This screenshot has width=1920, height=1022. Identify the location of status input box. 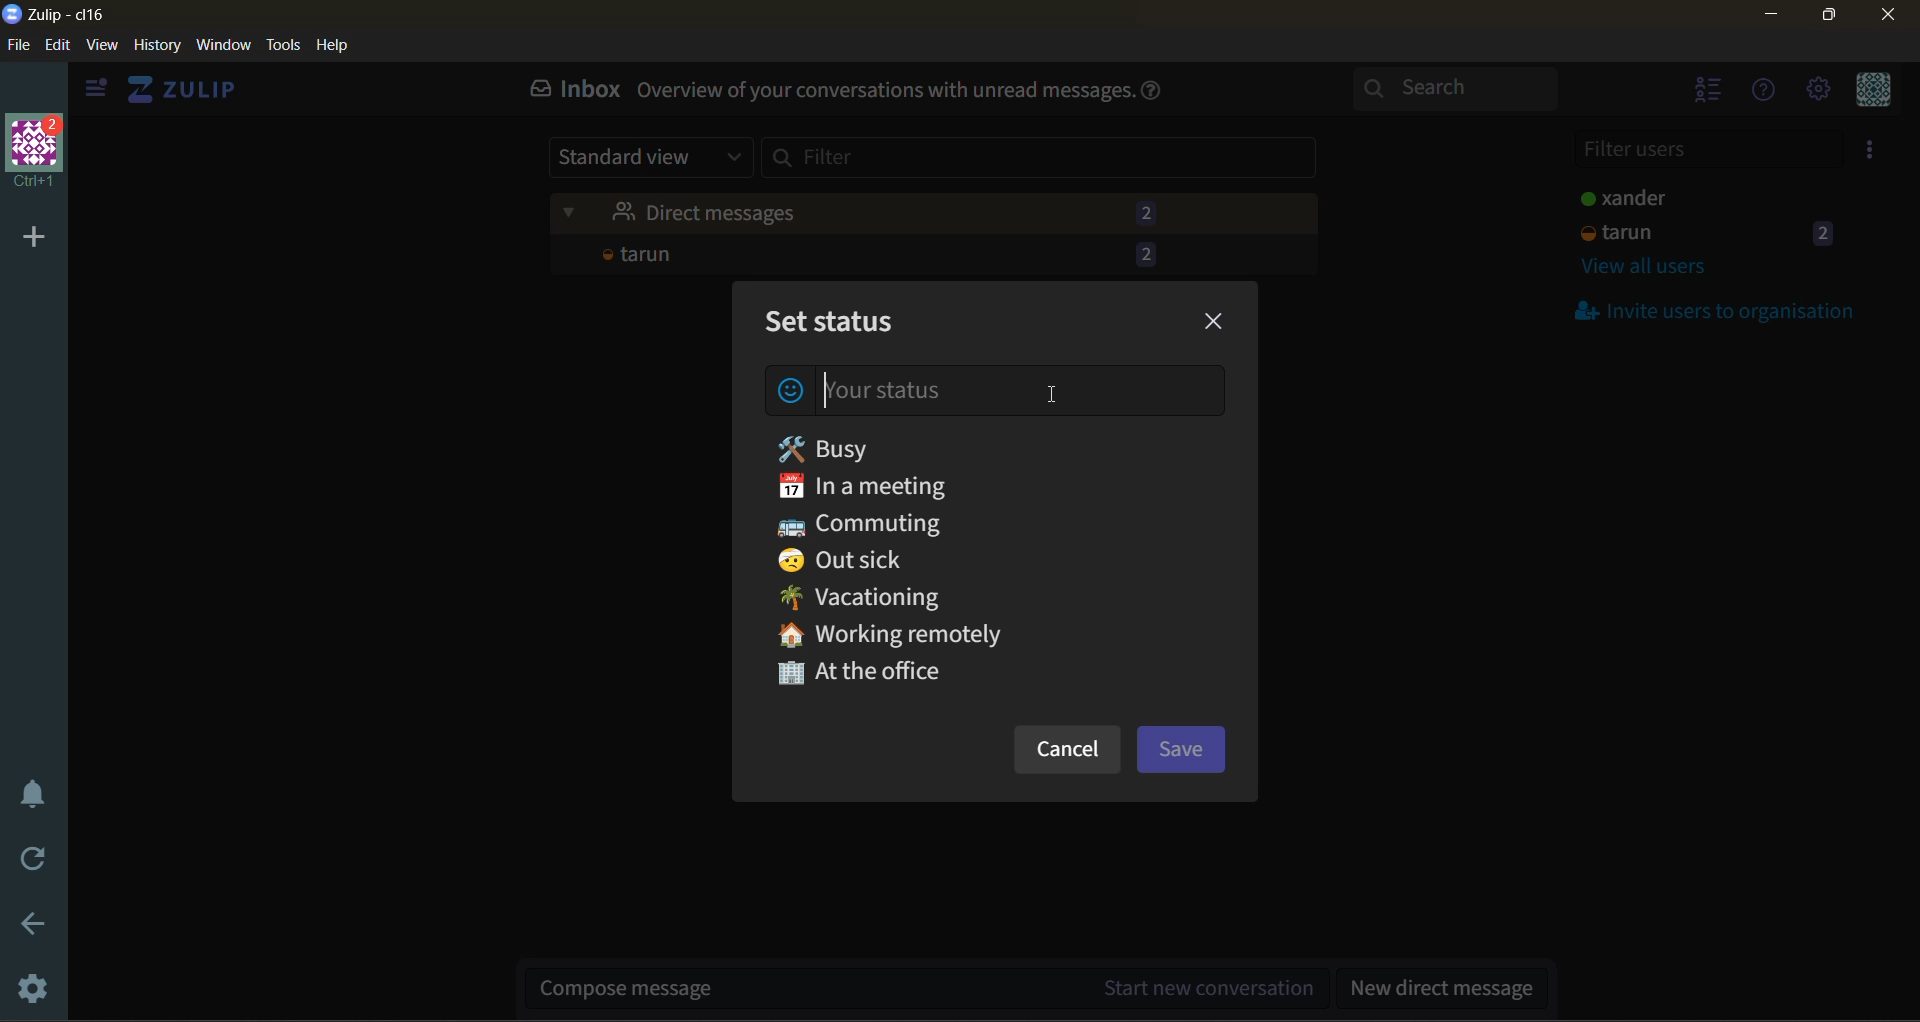
(905, 394).